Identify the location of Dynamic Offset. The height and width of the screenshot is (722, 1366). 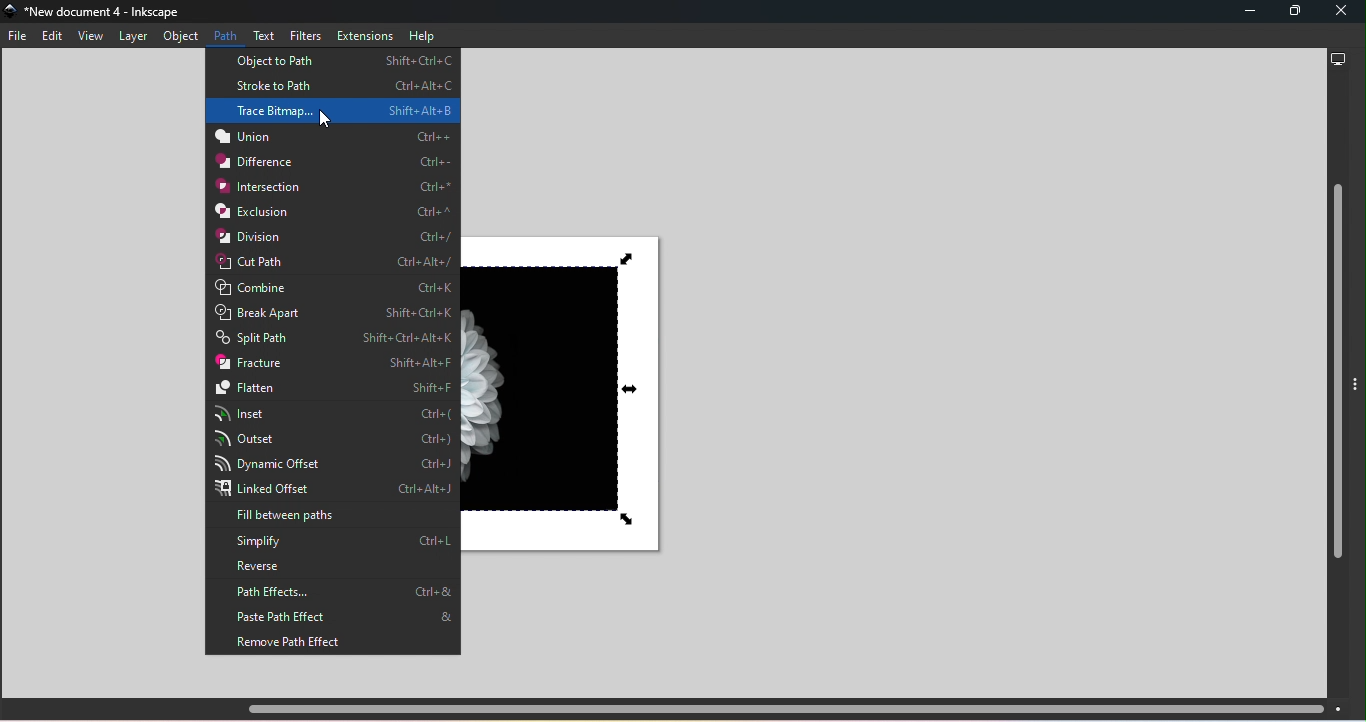
(331, 460).